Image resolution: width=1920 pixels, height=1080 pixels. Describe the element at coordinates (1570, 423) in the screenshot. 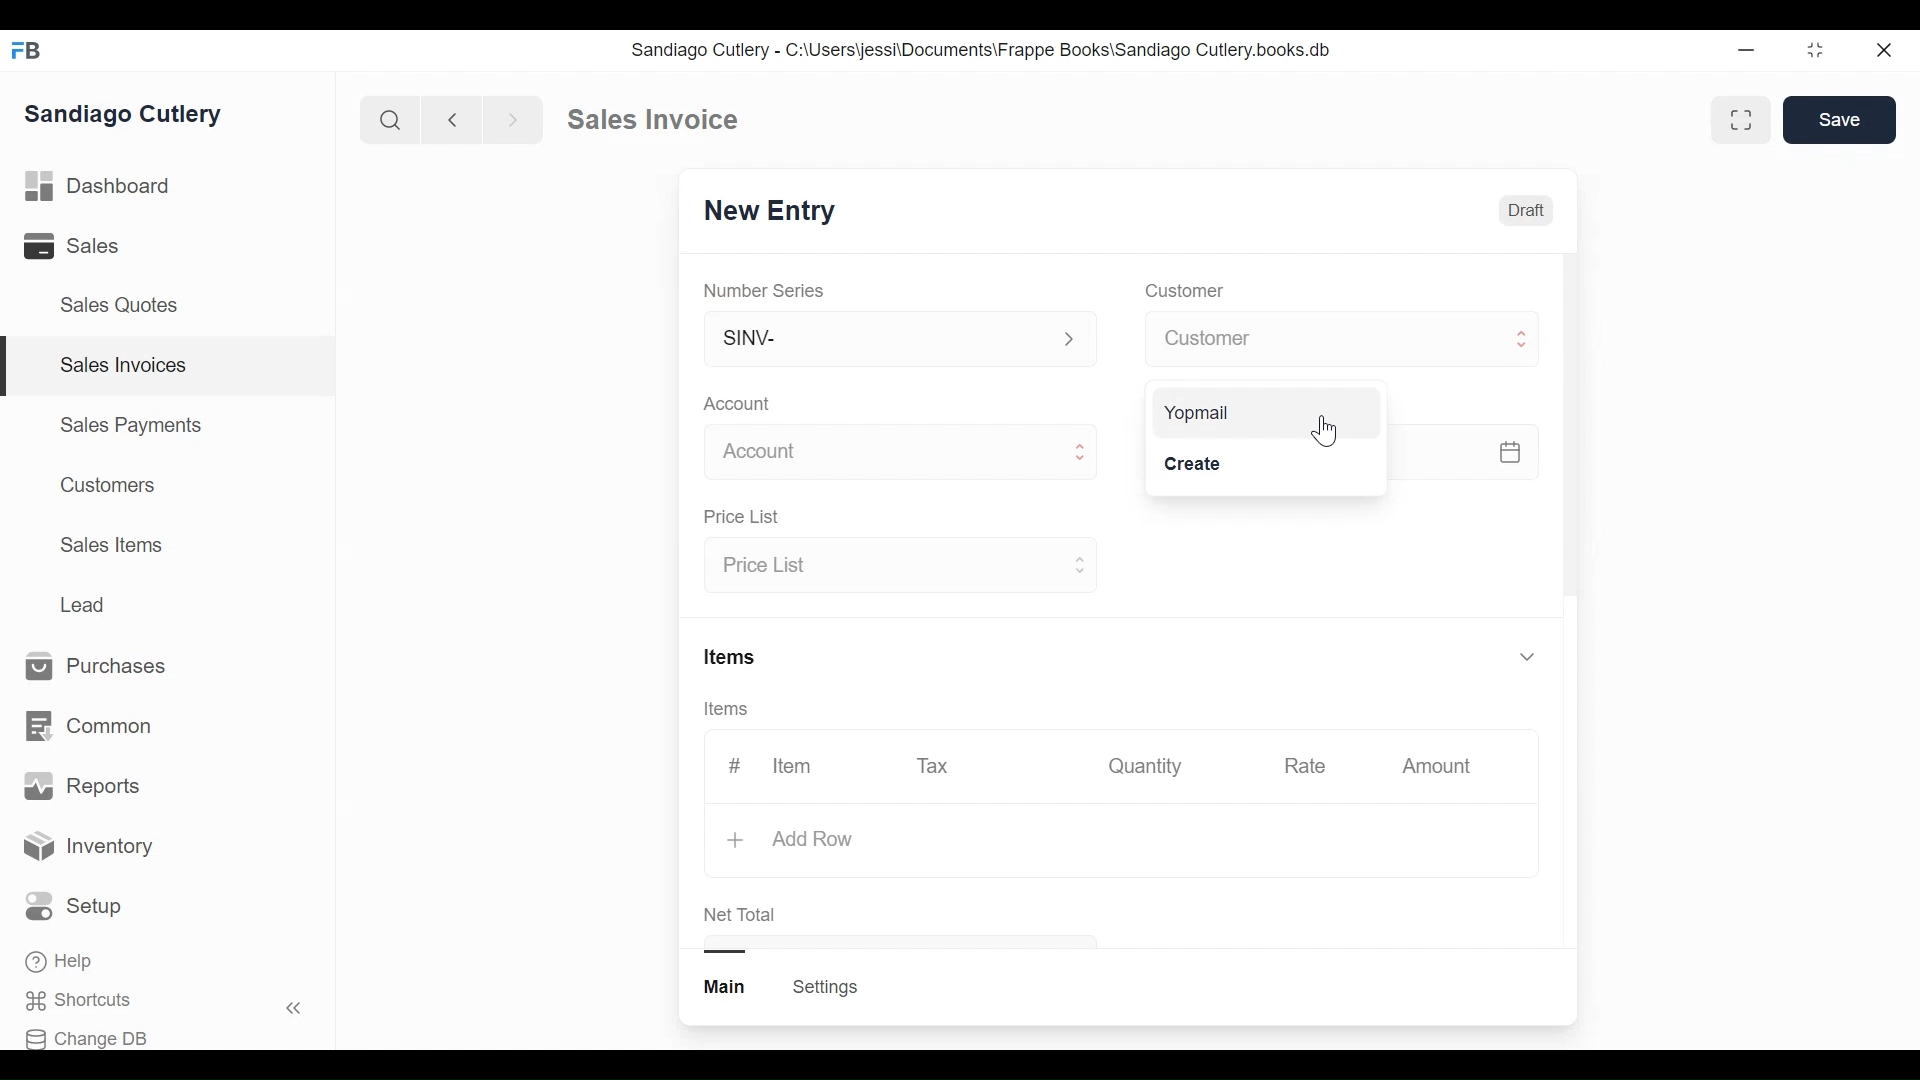

I see `scrollbar` at that location.